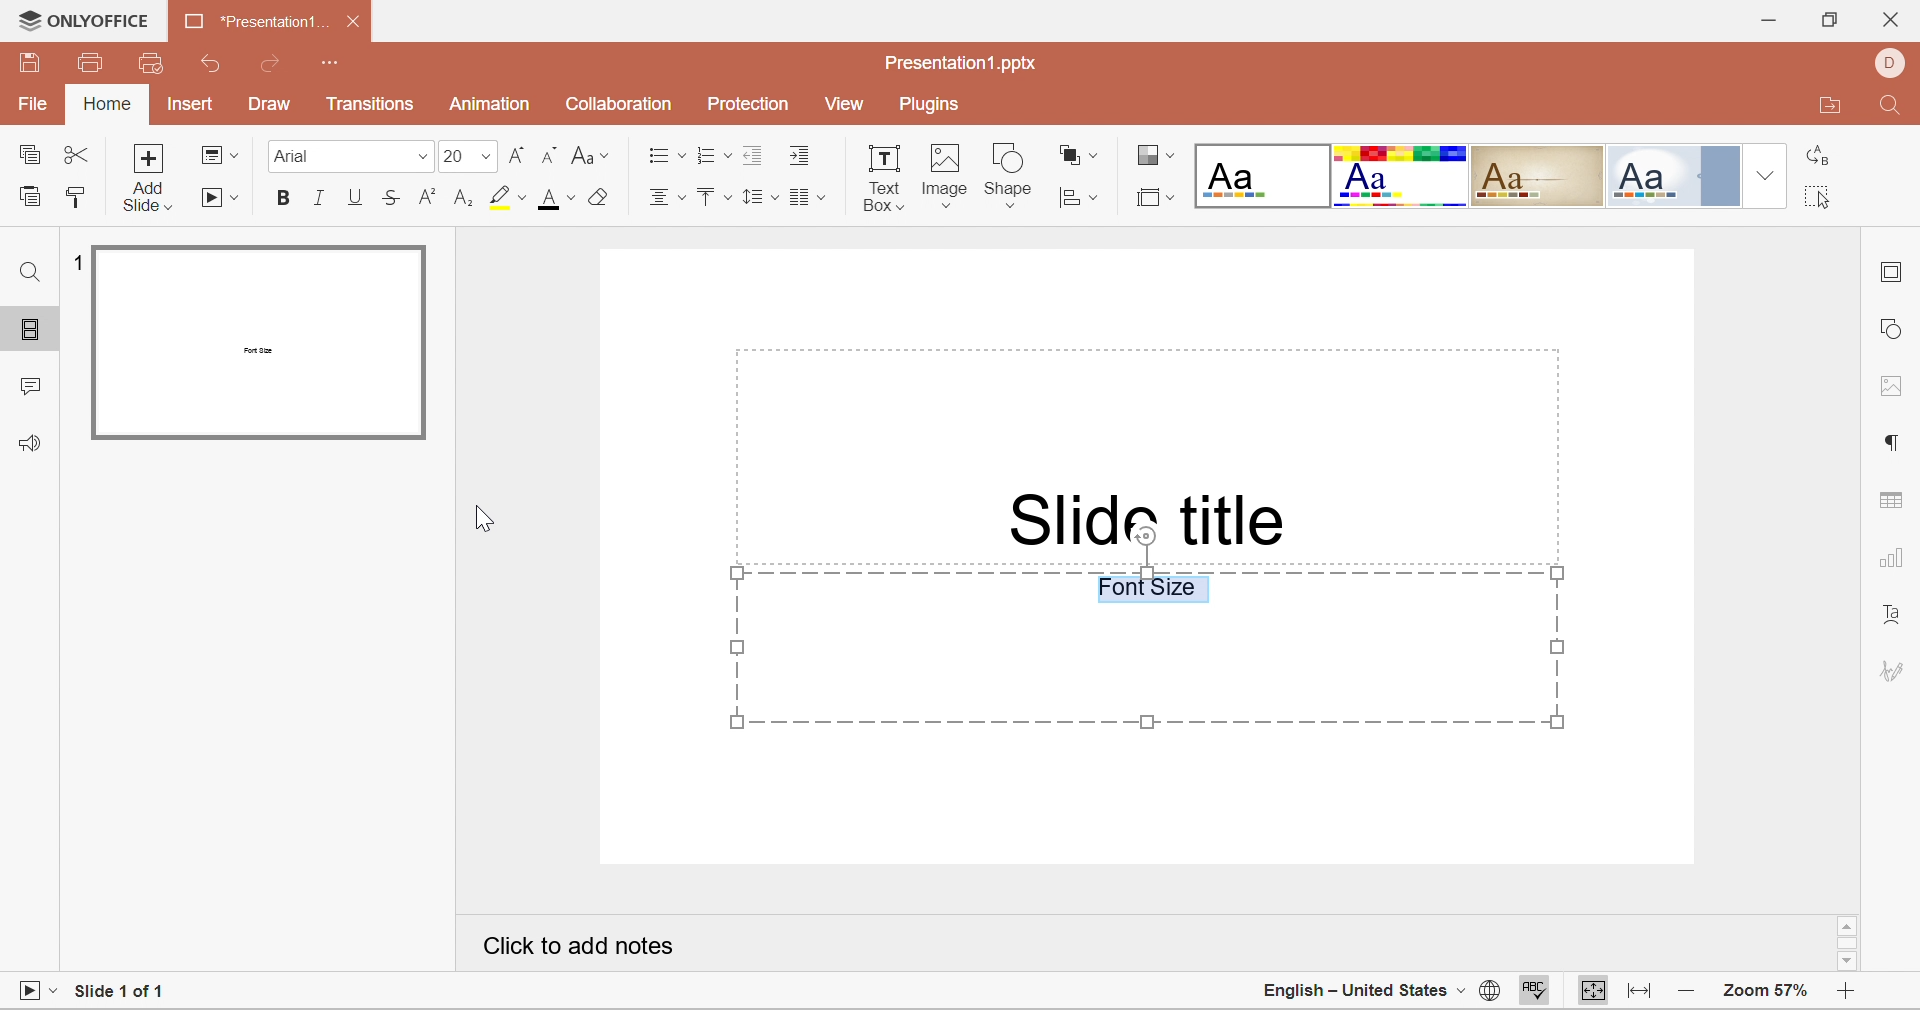  What do you see at coordinates (616, 105) in the screenshot?
I see `Collaboration` at bounding box center [616, 105].